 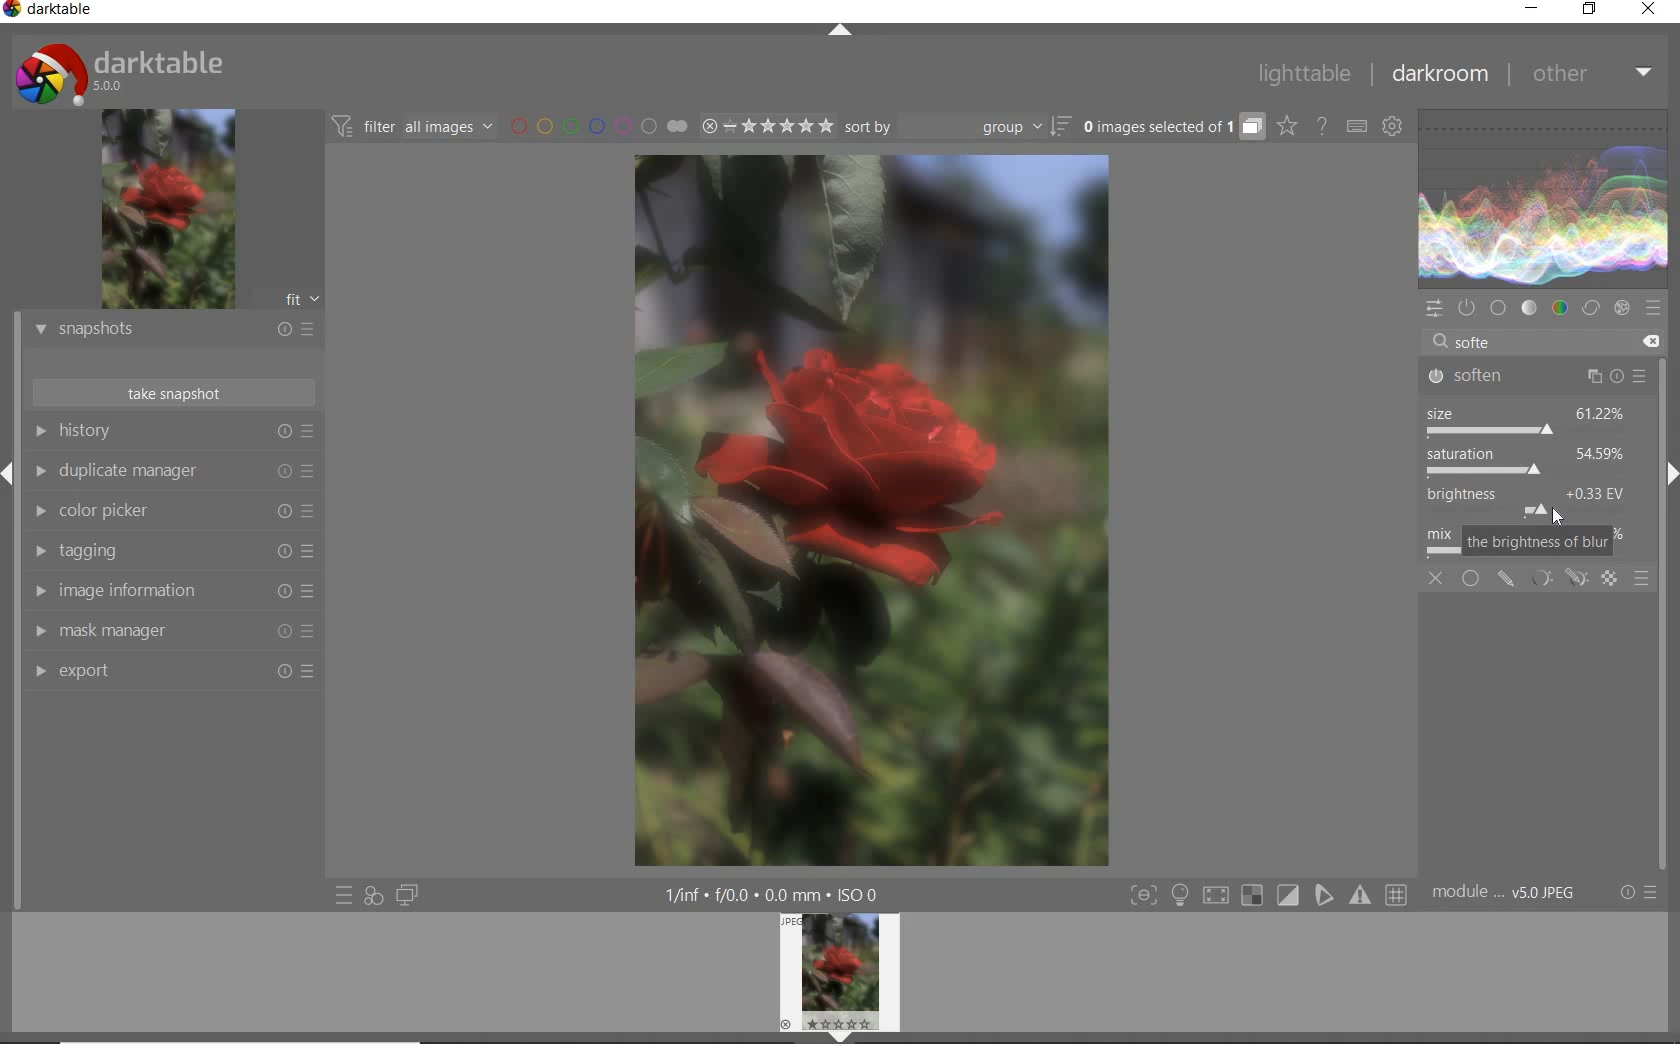 I want to click on color picker, so click(x=173, y=514).